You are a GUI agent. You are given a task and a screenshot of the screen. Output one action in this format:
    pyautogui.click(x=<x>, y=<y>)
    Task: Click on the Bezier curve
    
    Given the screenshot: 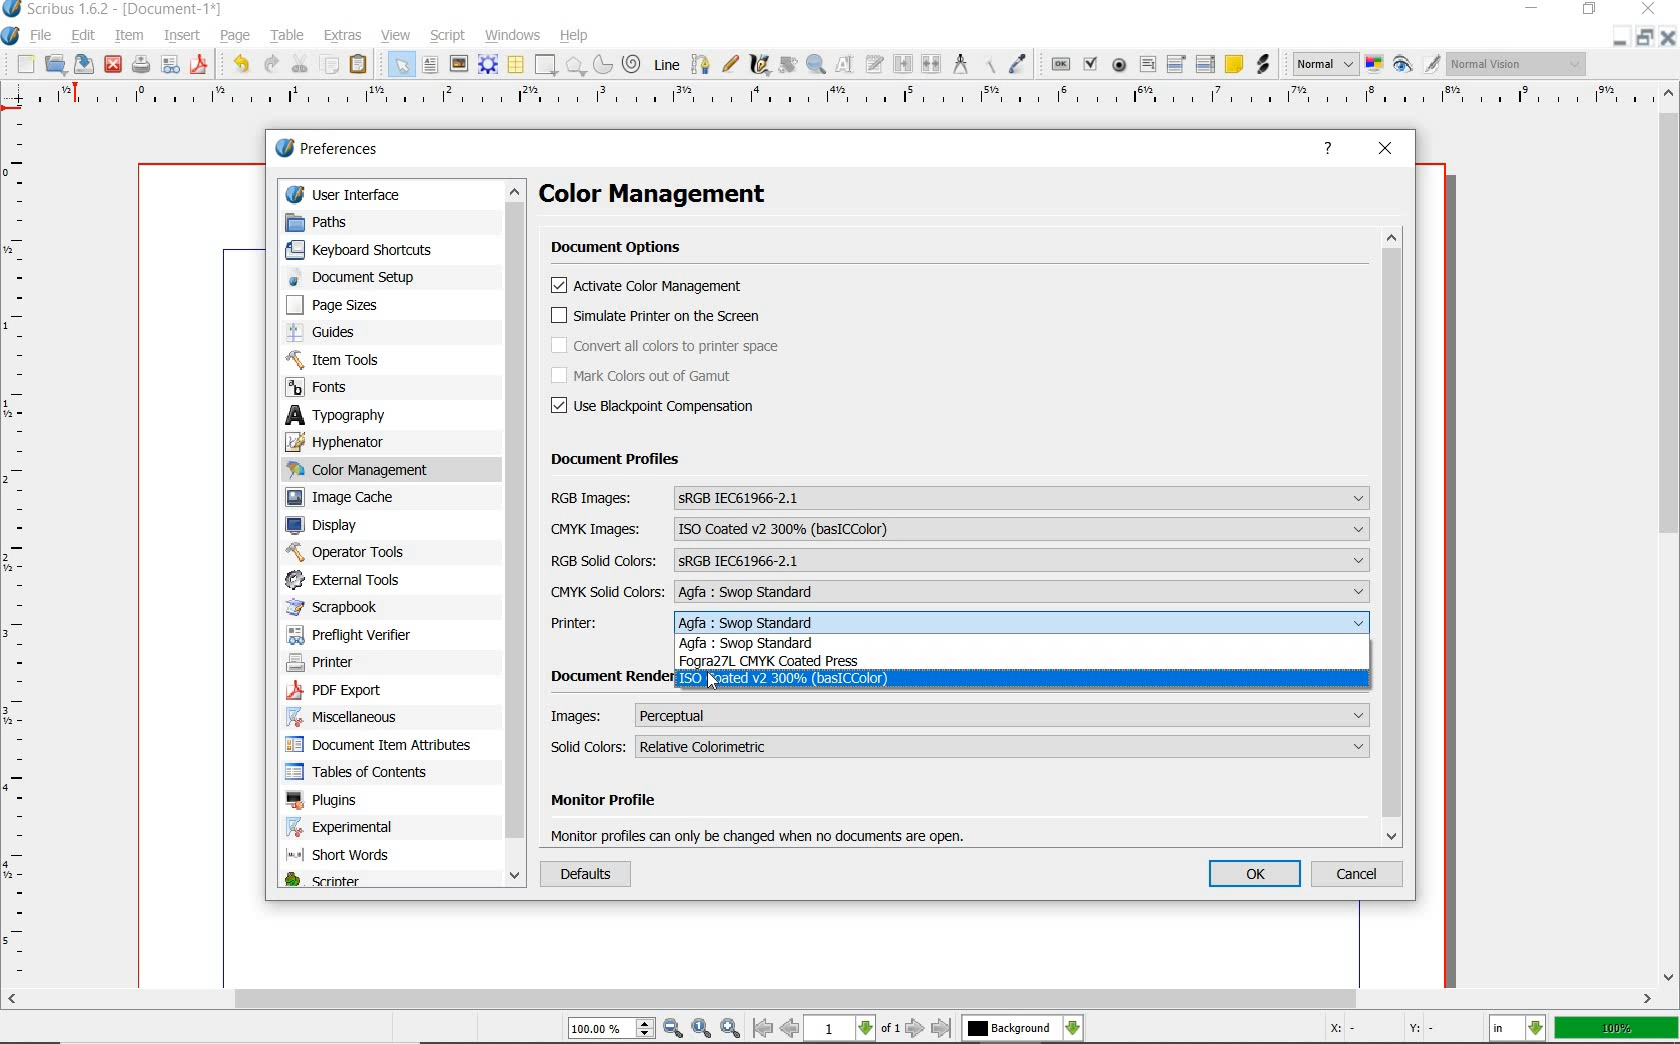 What is the action you would take?
    pyautogui.click(x=700, y=63)
    